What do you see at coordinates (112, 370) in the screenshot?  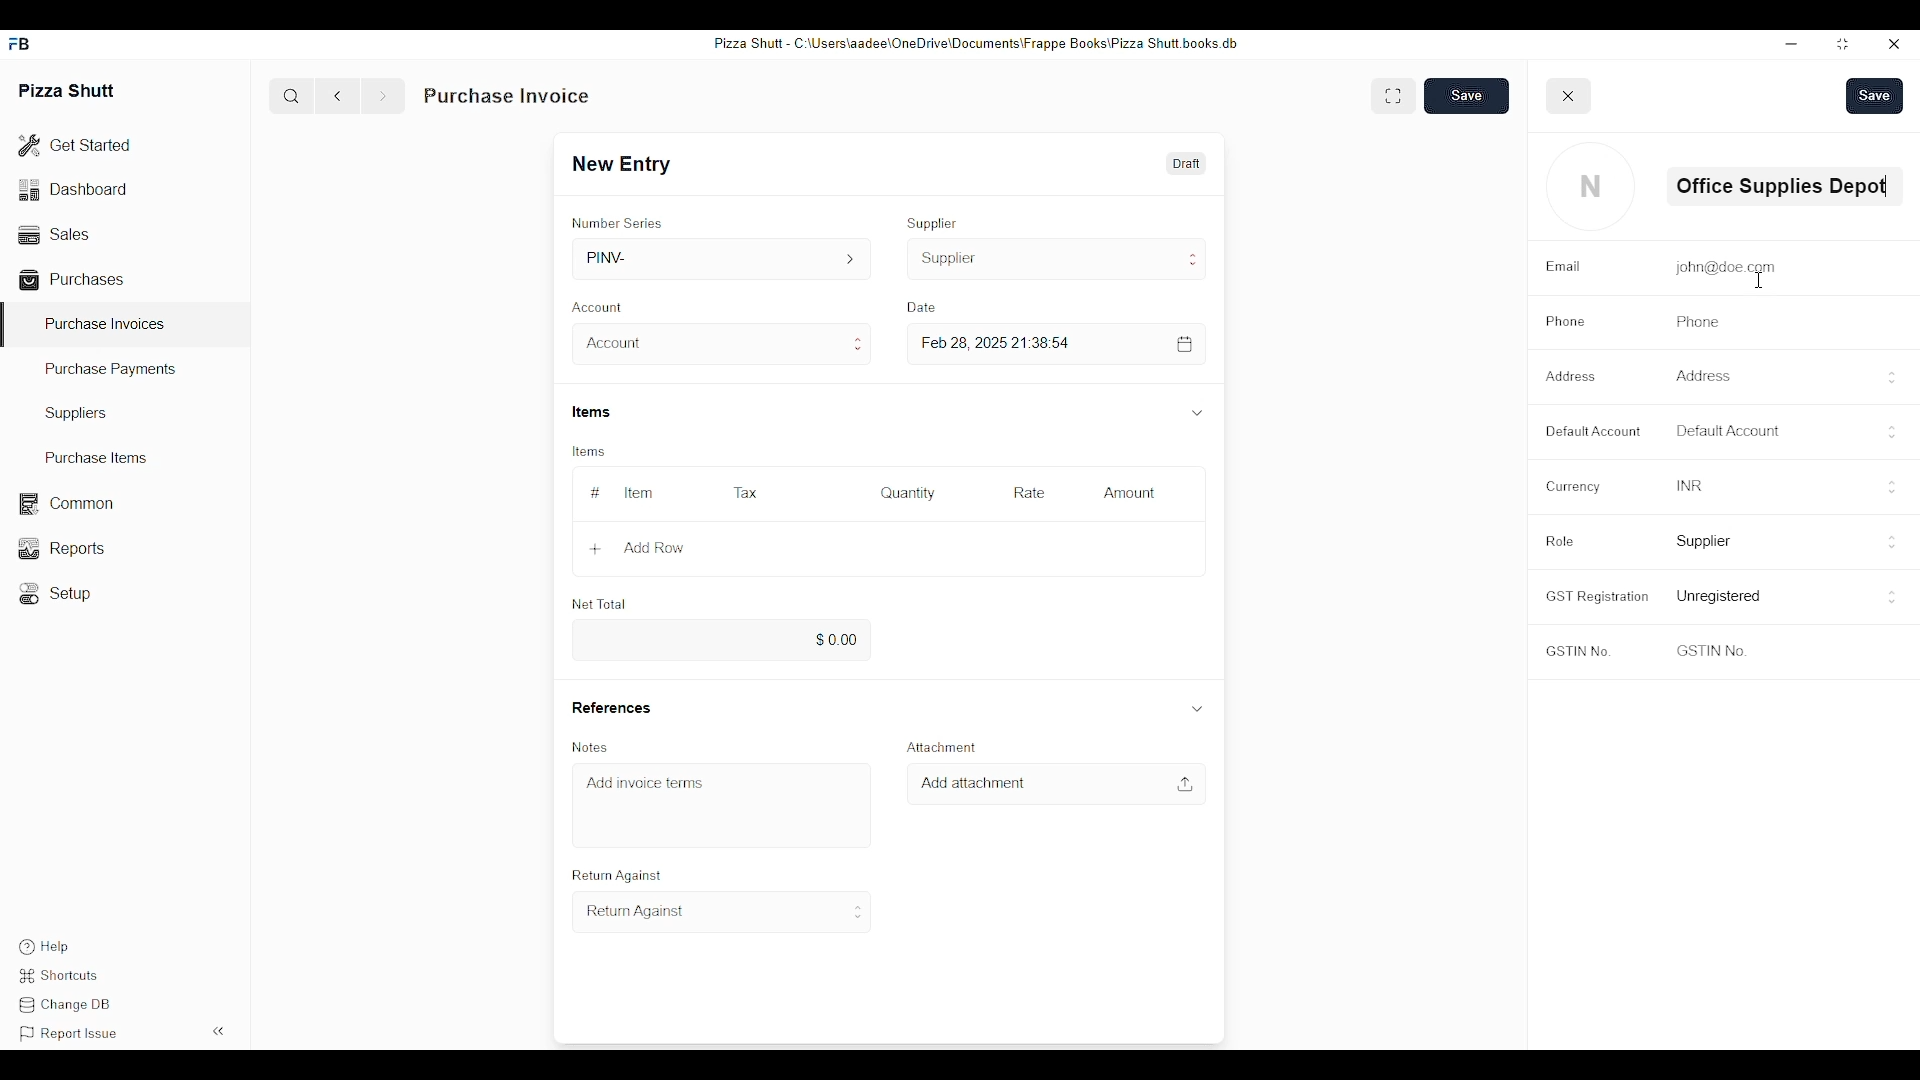 I see `Purchase Payments` at bounding box center [112, 370].